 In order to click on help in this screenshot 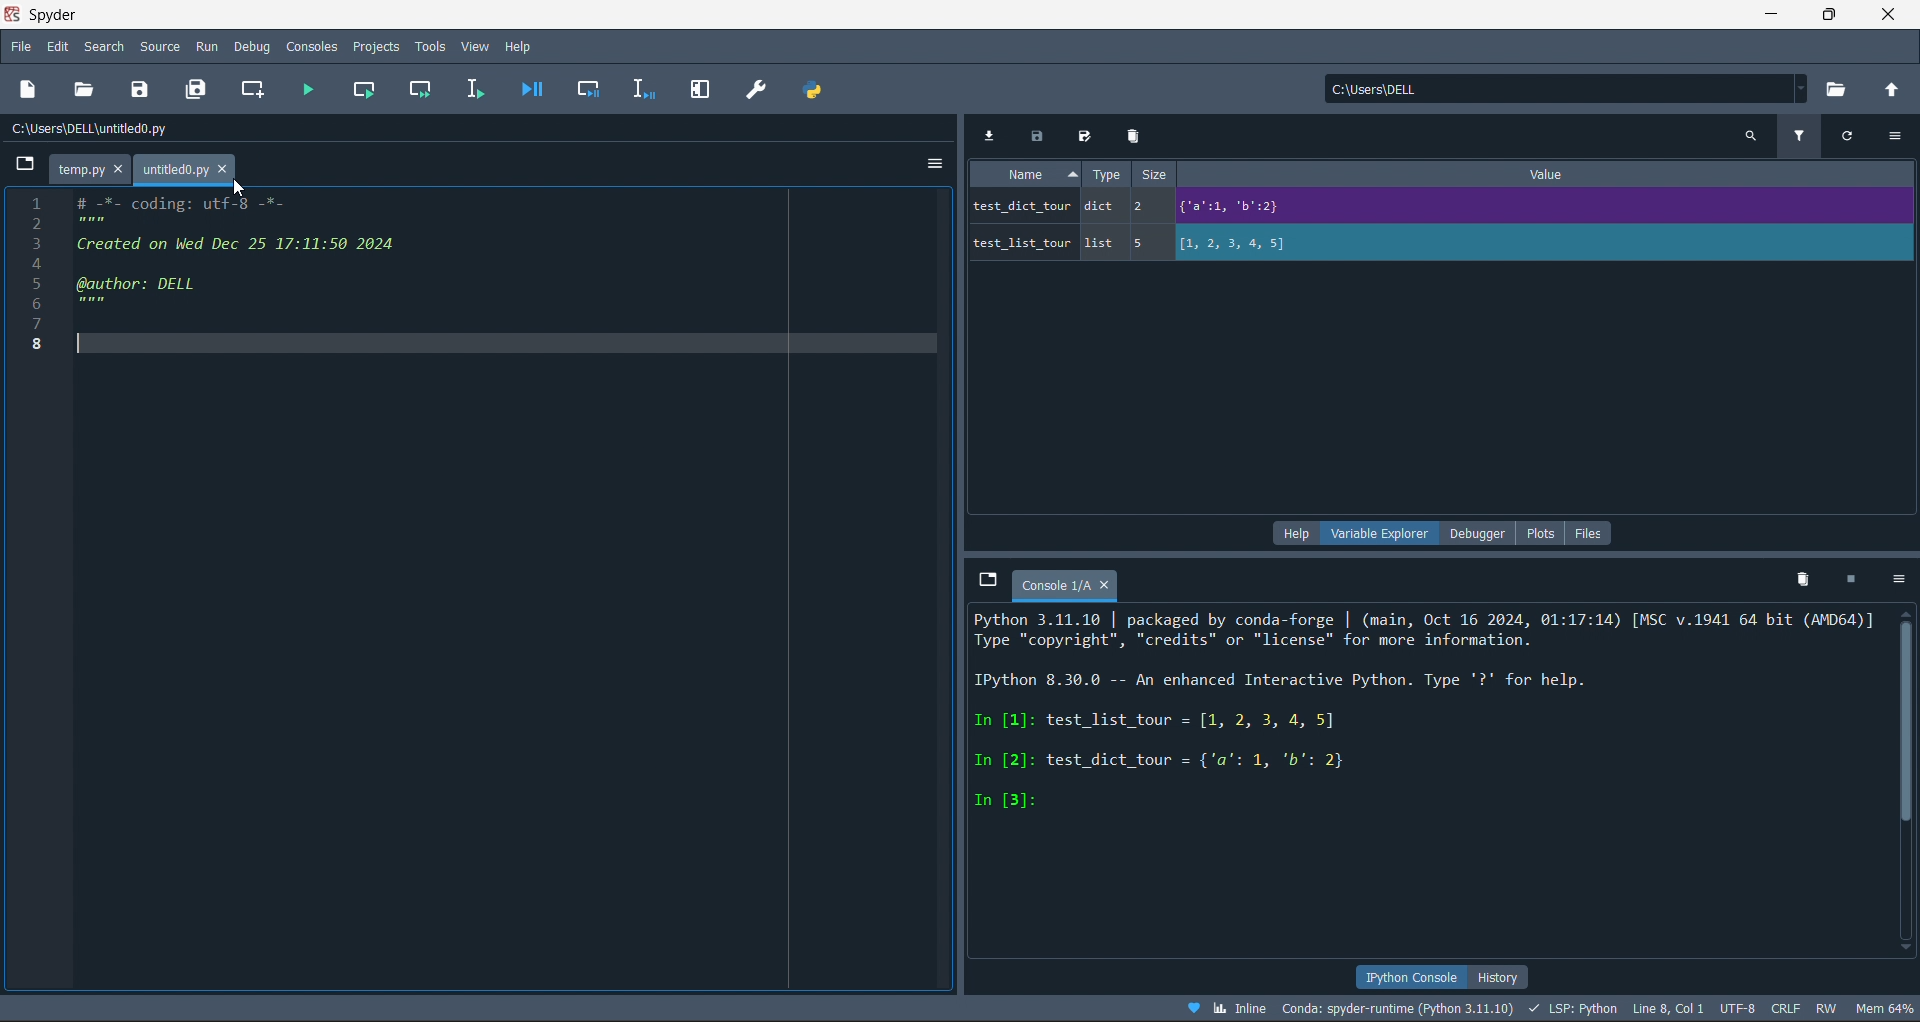, I will do `click(518, 45)`.